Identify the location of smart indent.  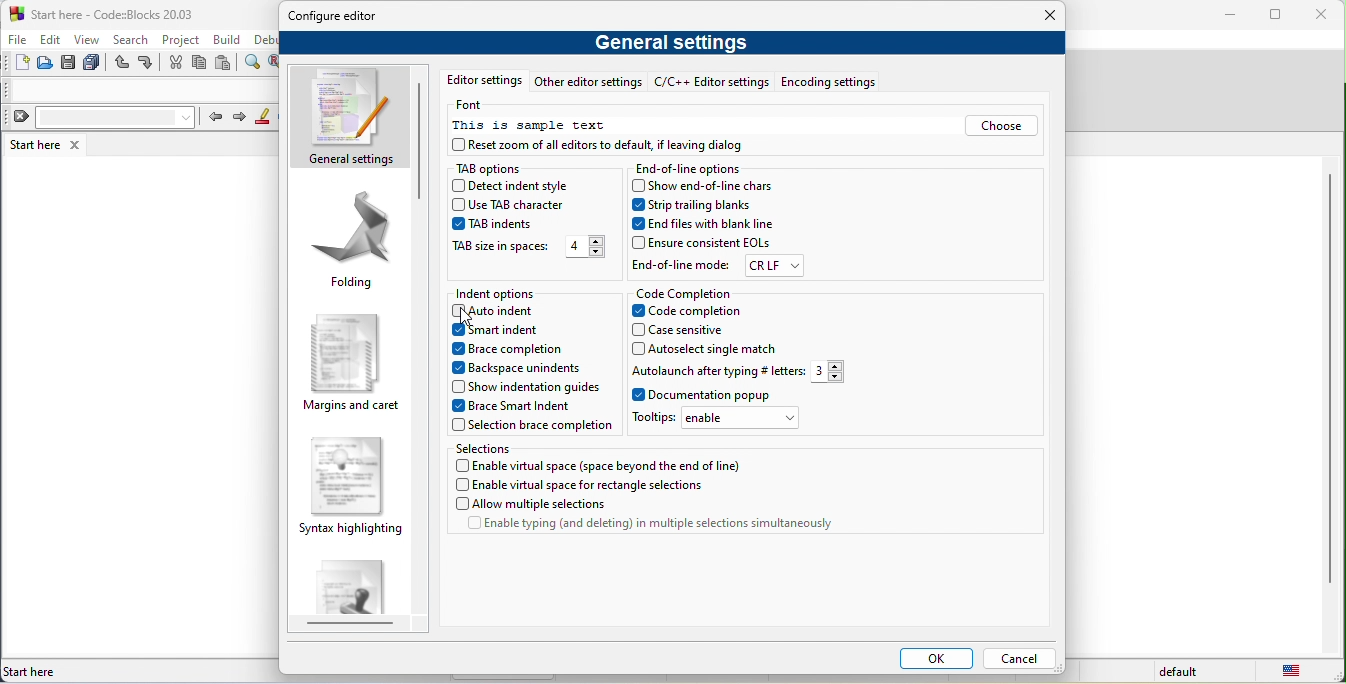
(511, 332).